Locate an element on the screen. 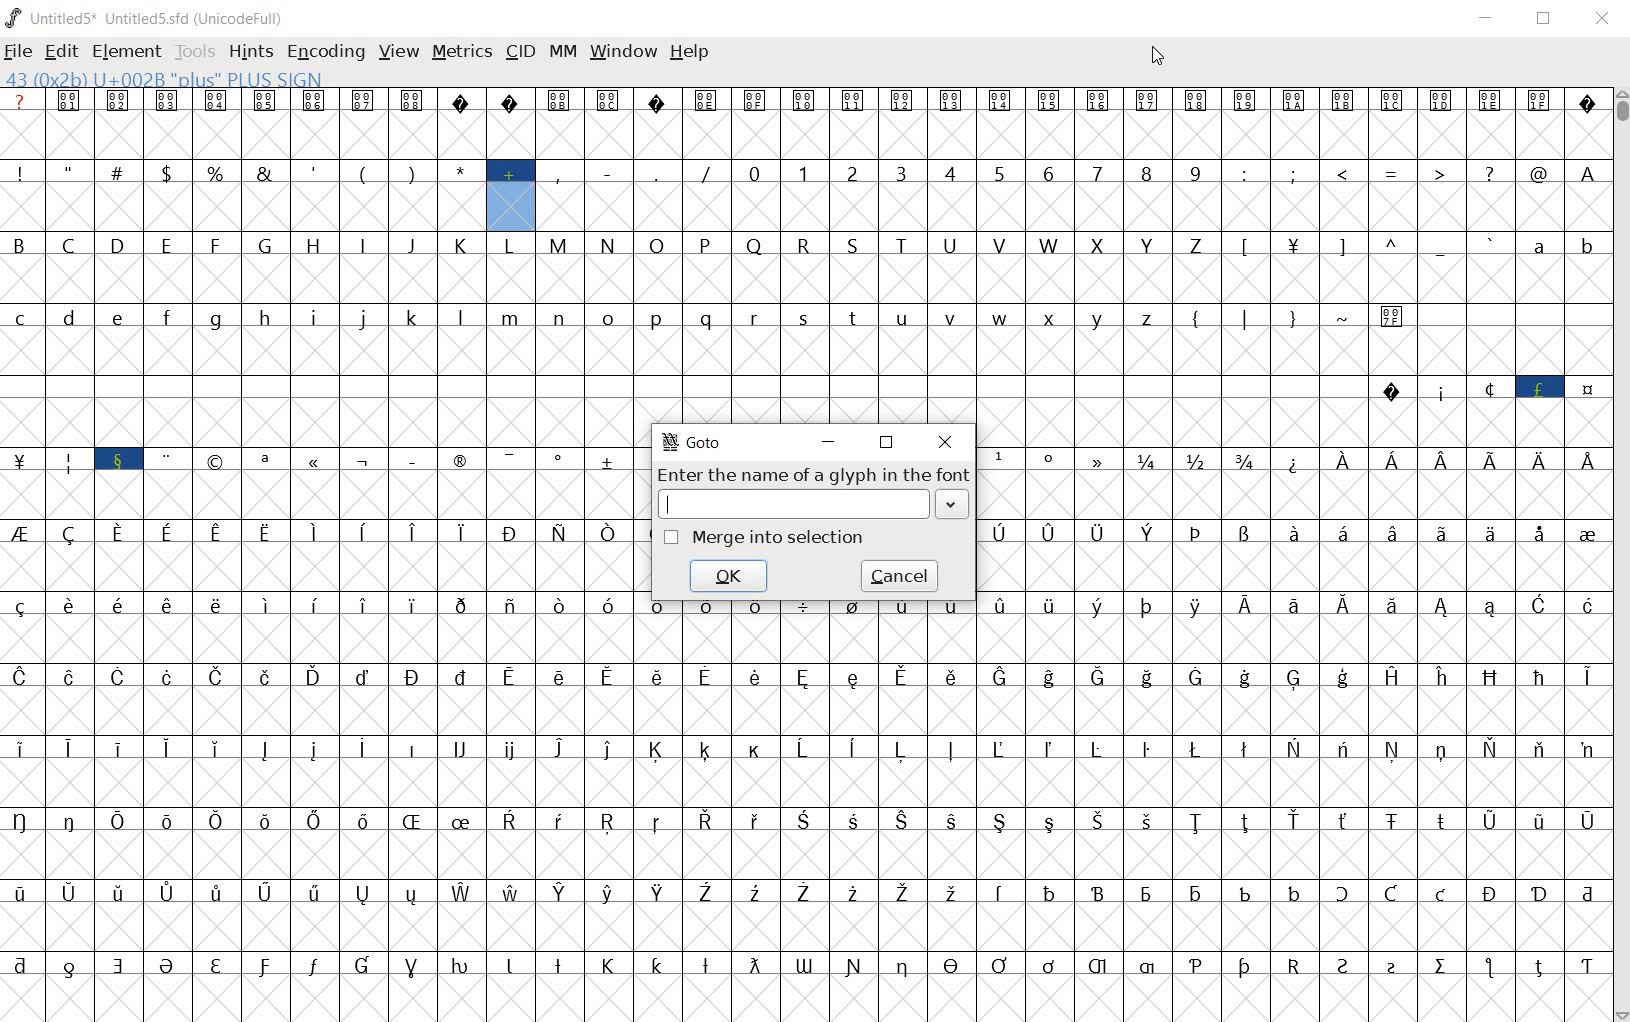 This screenshot has height=1022, width=1630. metrics is located at coordinates (461, 52).